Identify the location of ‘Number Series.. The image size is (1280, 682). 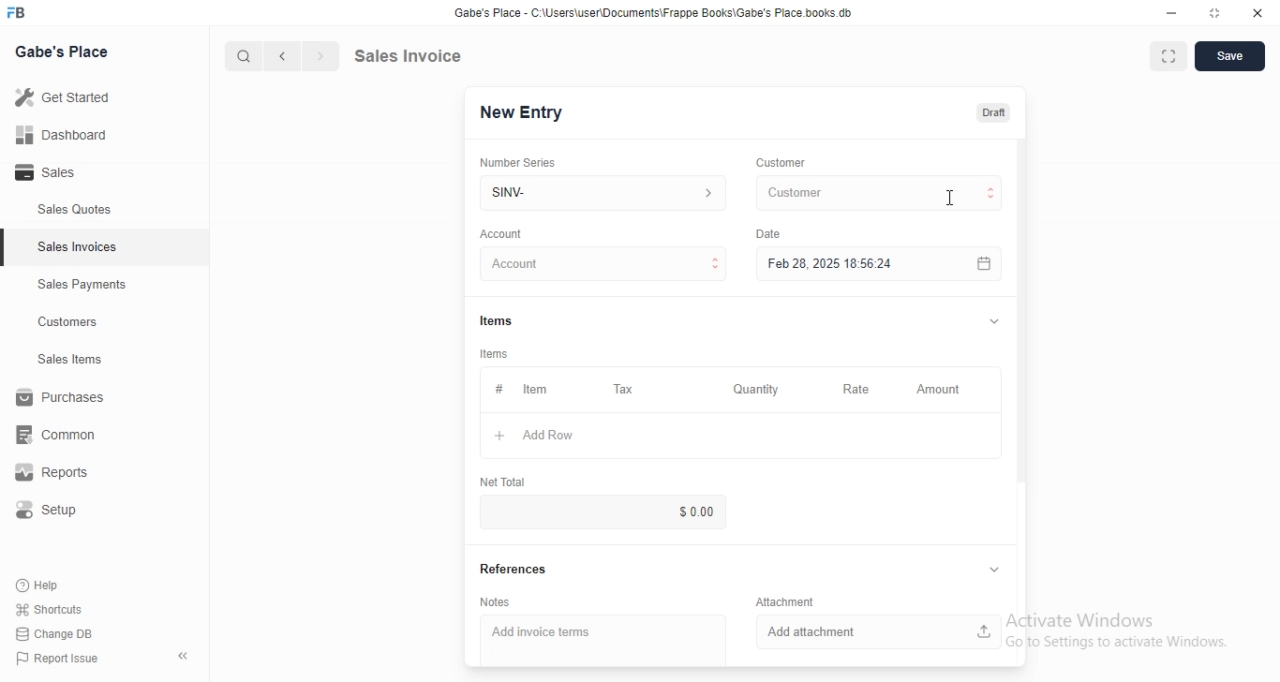
(520, 161).